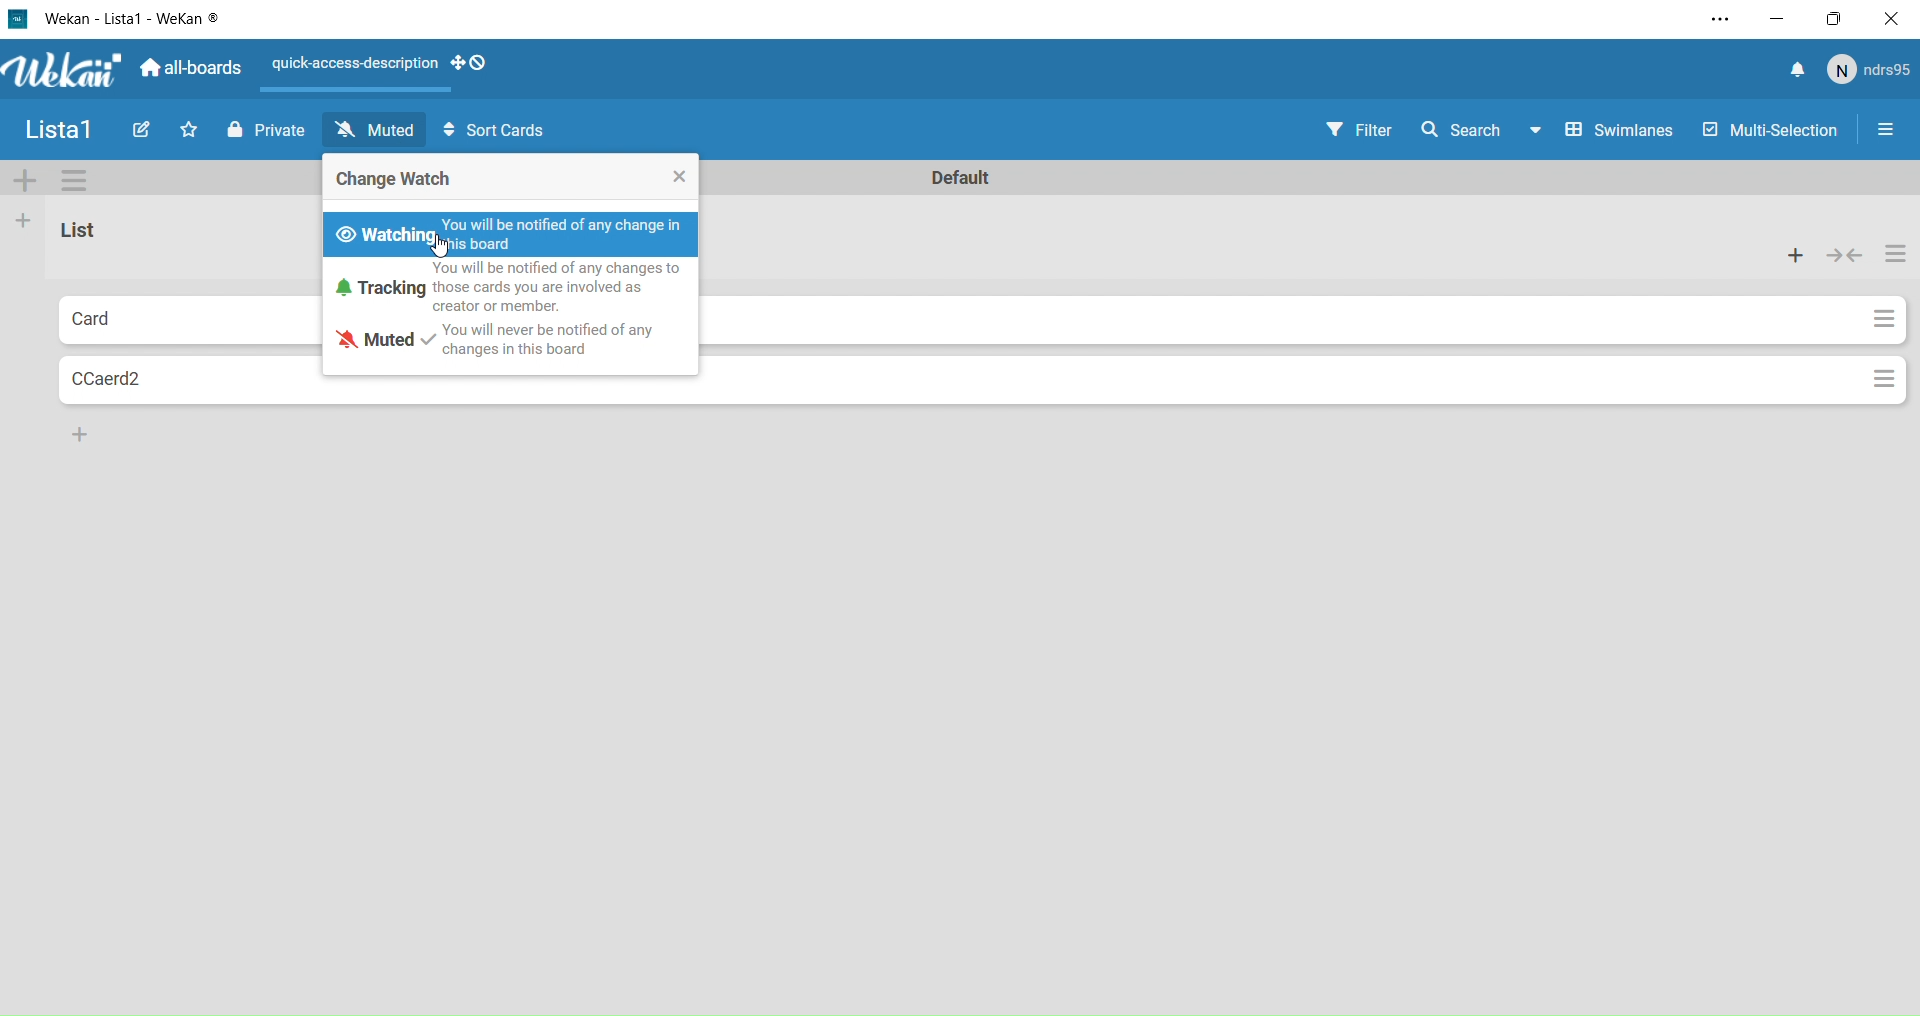  Describe the element at coordinates (512, 340) in the screenshot. I see `Muted` at that location.